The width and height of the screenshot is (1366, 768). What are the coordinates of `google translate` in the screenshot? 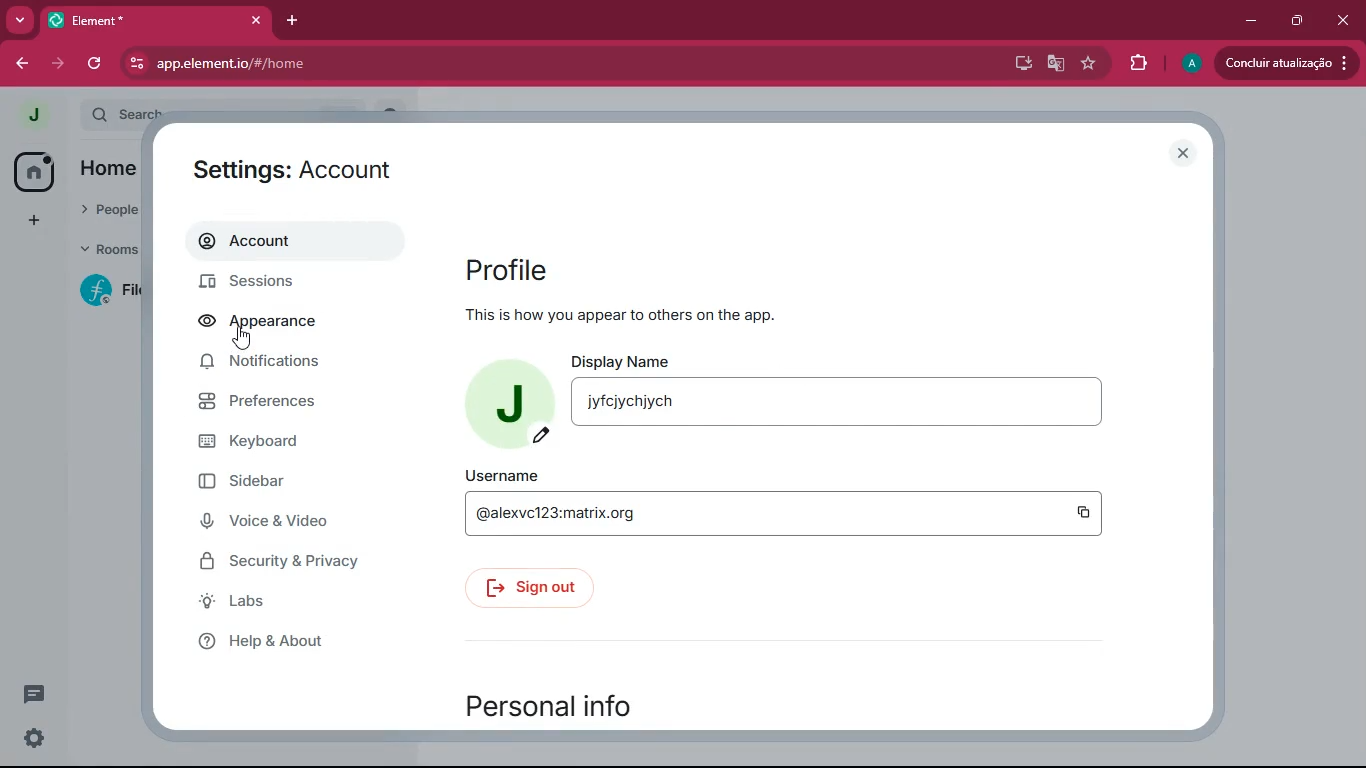 It's located at (1057, 65).